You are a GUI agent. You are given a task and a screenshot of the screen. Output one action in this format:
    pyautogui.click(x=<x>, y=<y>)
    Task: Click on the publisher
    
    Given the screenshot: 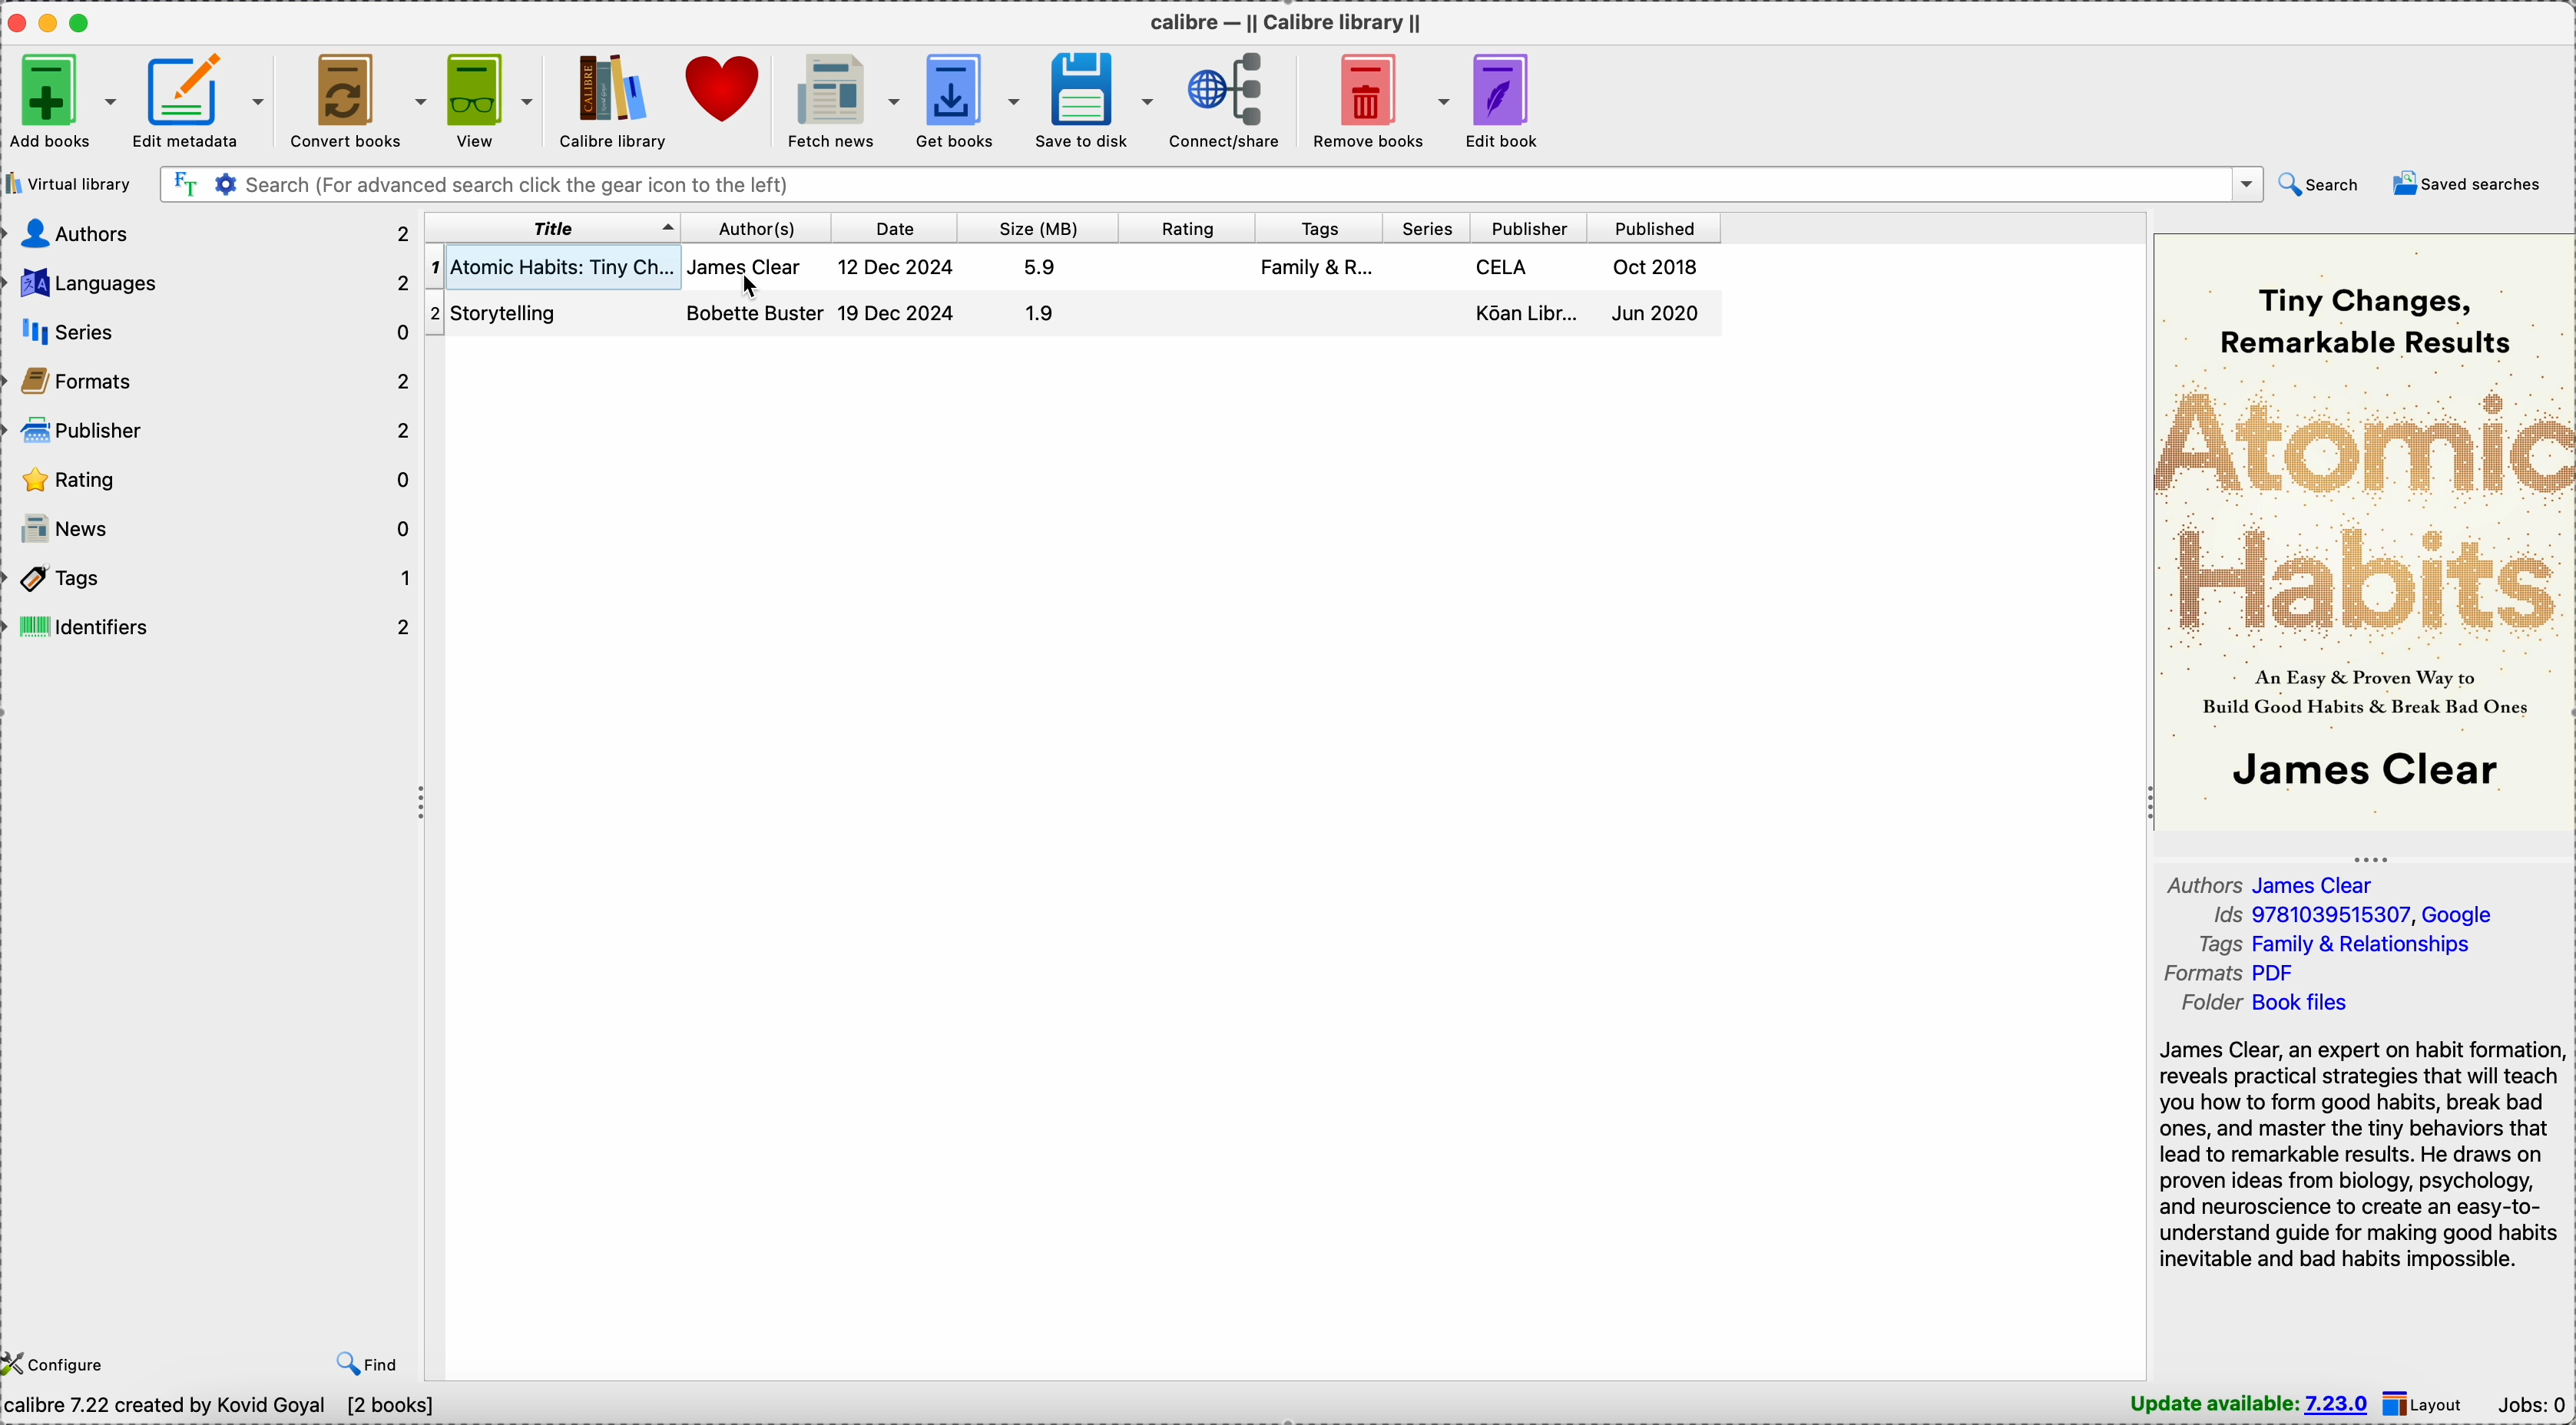 What is the action you would take?
    pyautogui.click(x=1528, y=228)
    